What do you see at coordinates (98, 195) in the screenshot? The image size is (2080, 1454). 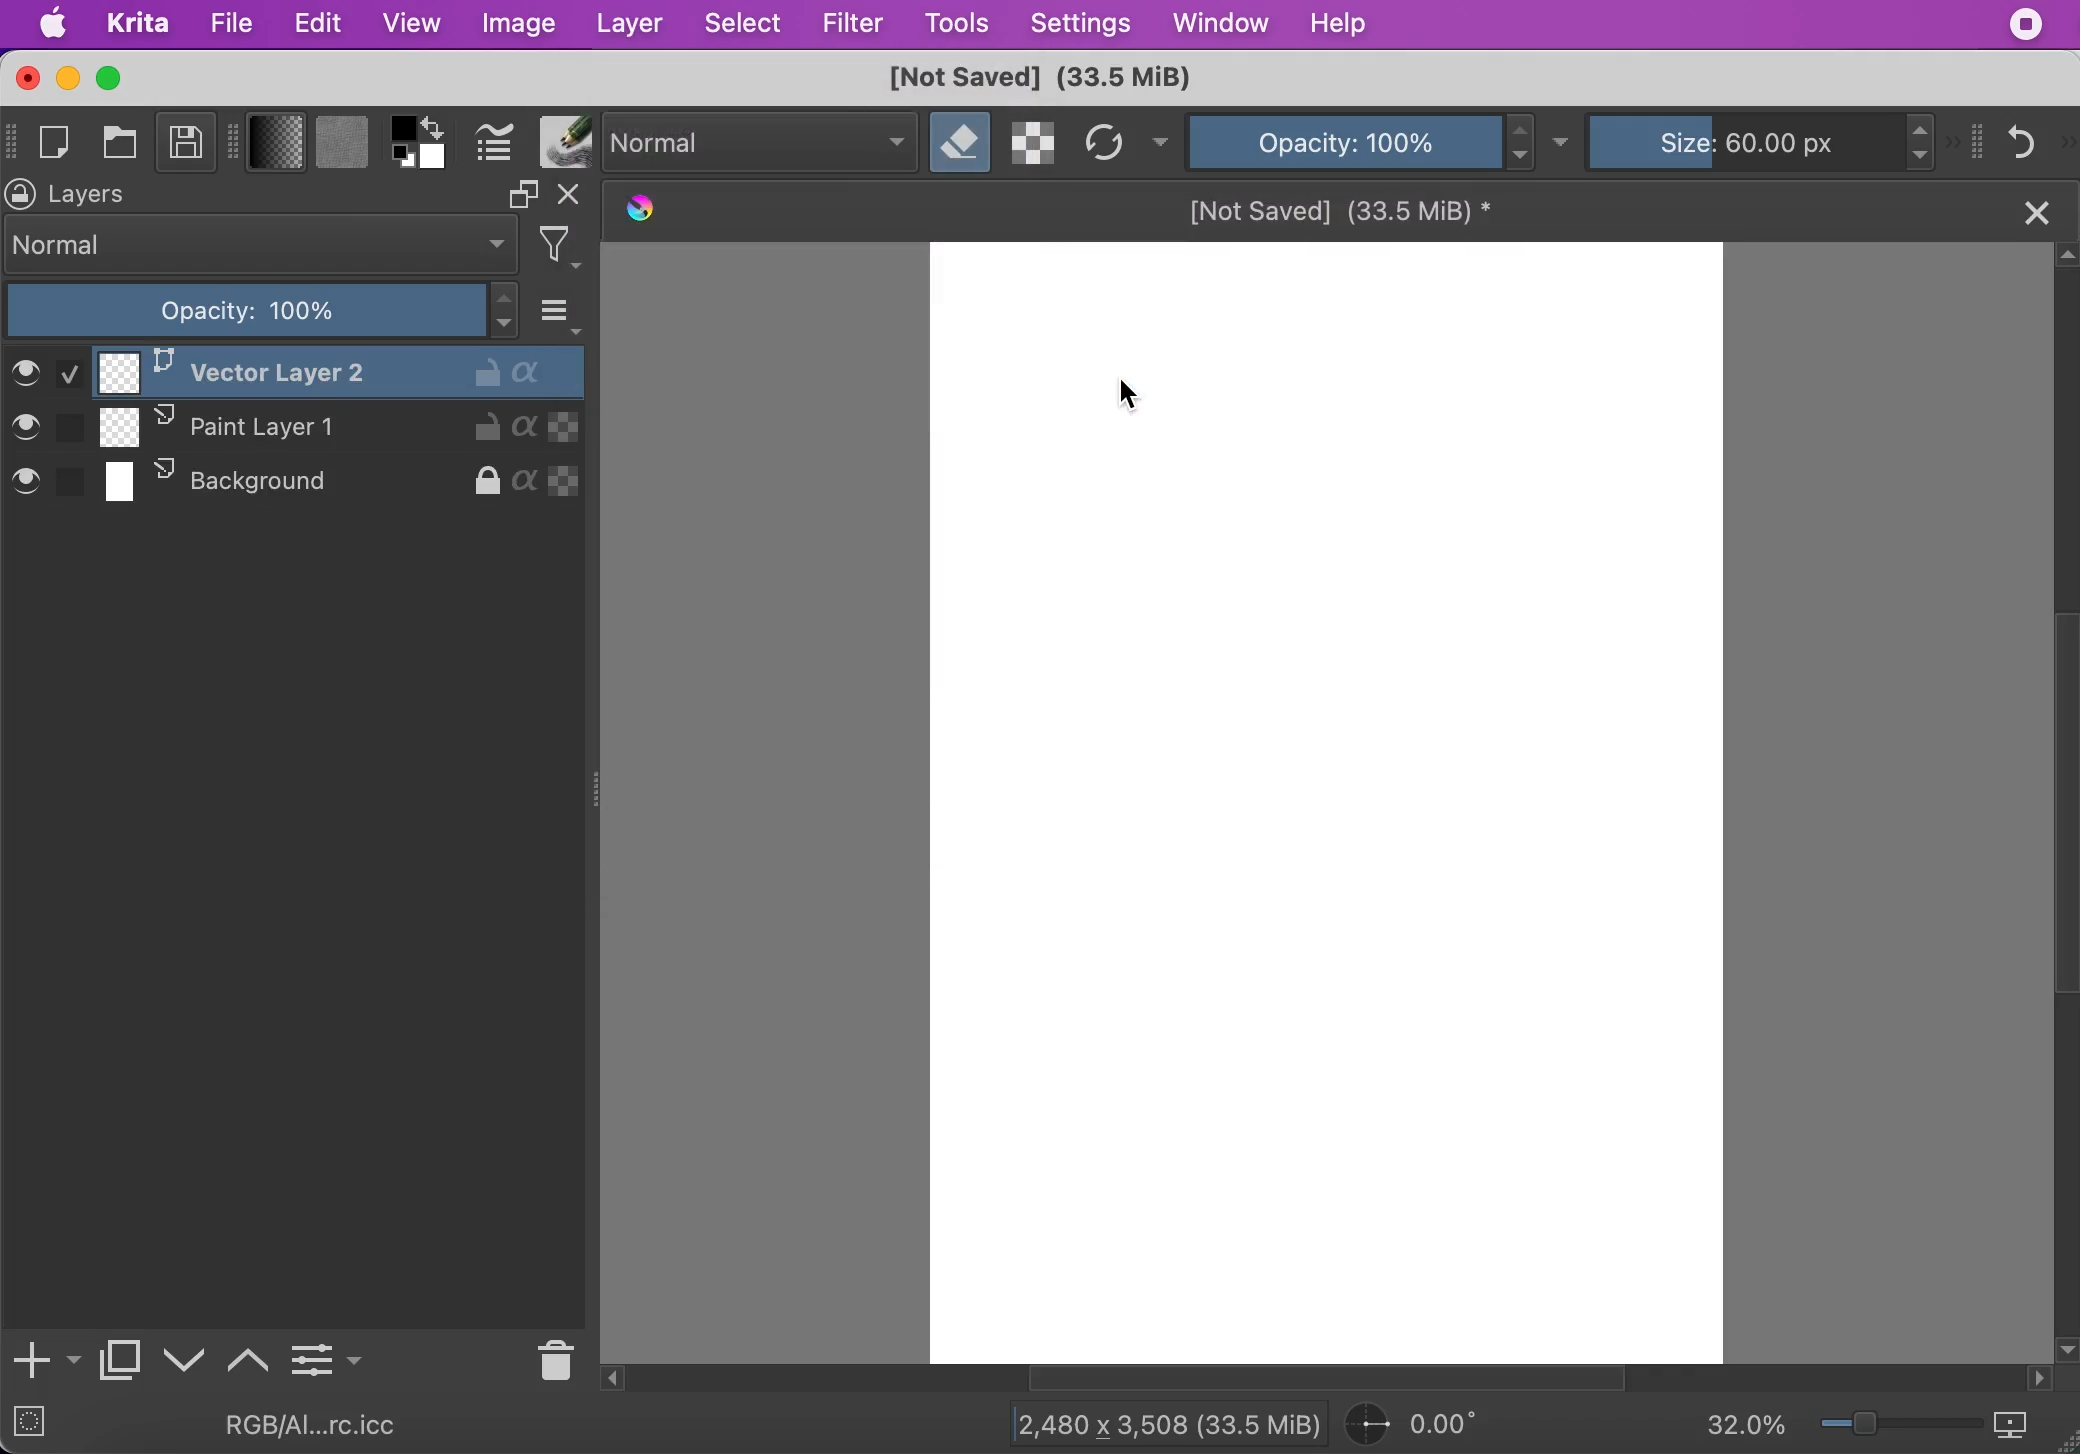 I see `layers` at bounding box center [98, 195].